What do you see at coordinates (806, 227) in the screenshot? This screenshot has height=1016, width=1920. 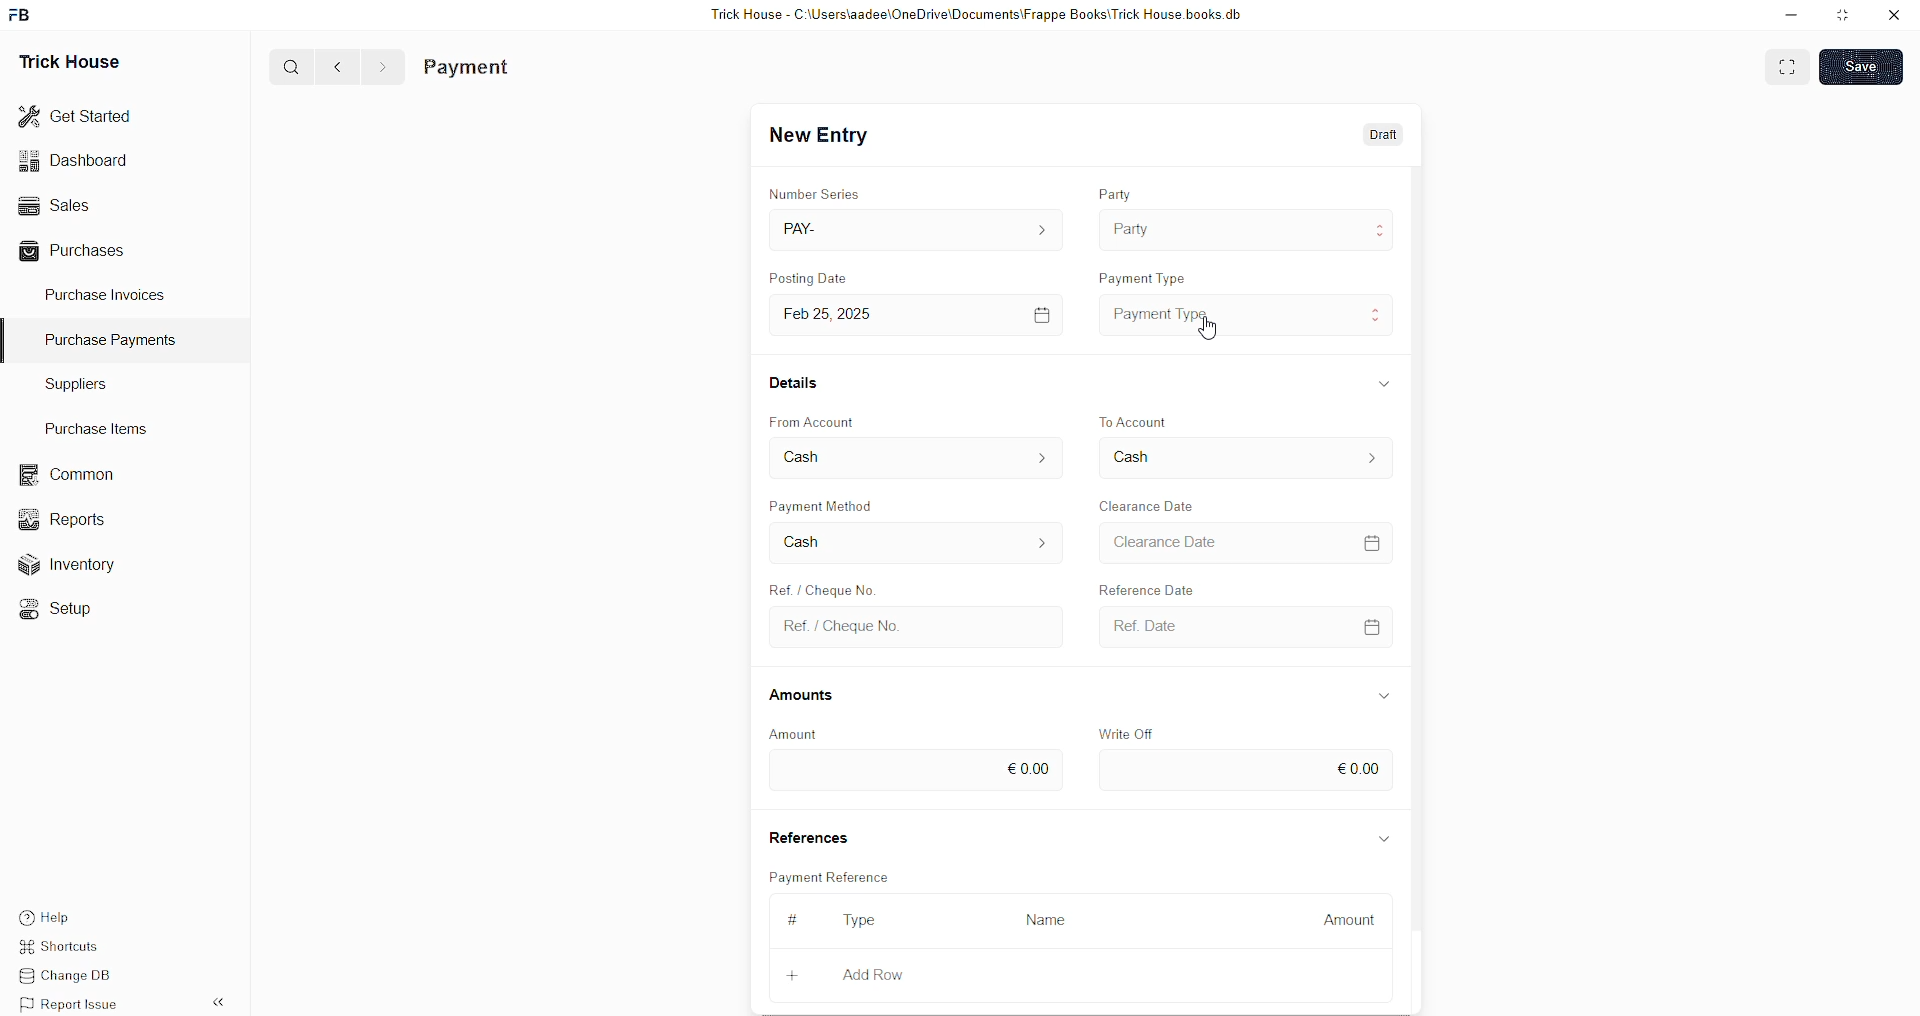 I see `PAY-` at bounding box center [806, 227].